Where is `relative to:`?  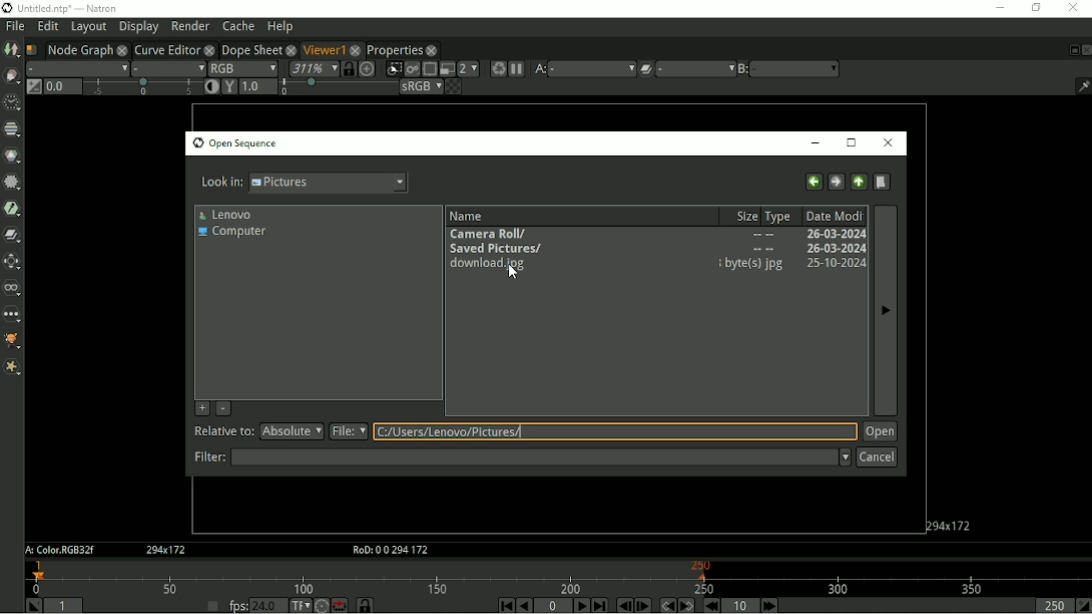
relative to: is located at coordinates (219, 430).